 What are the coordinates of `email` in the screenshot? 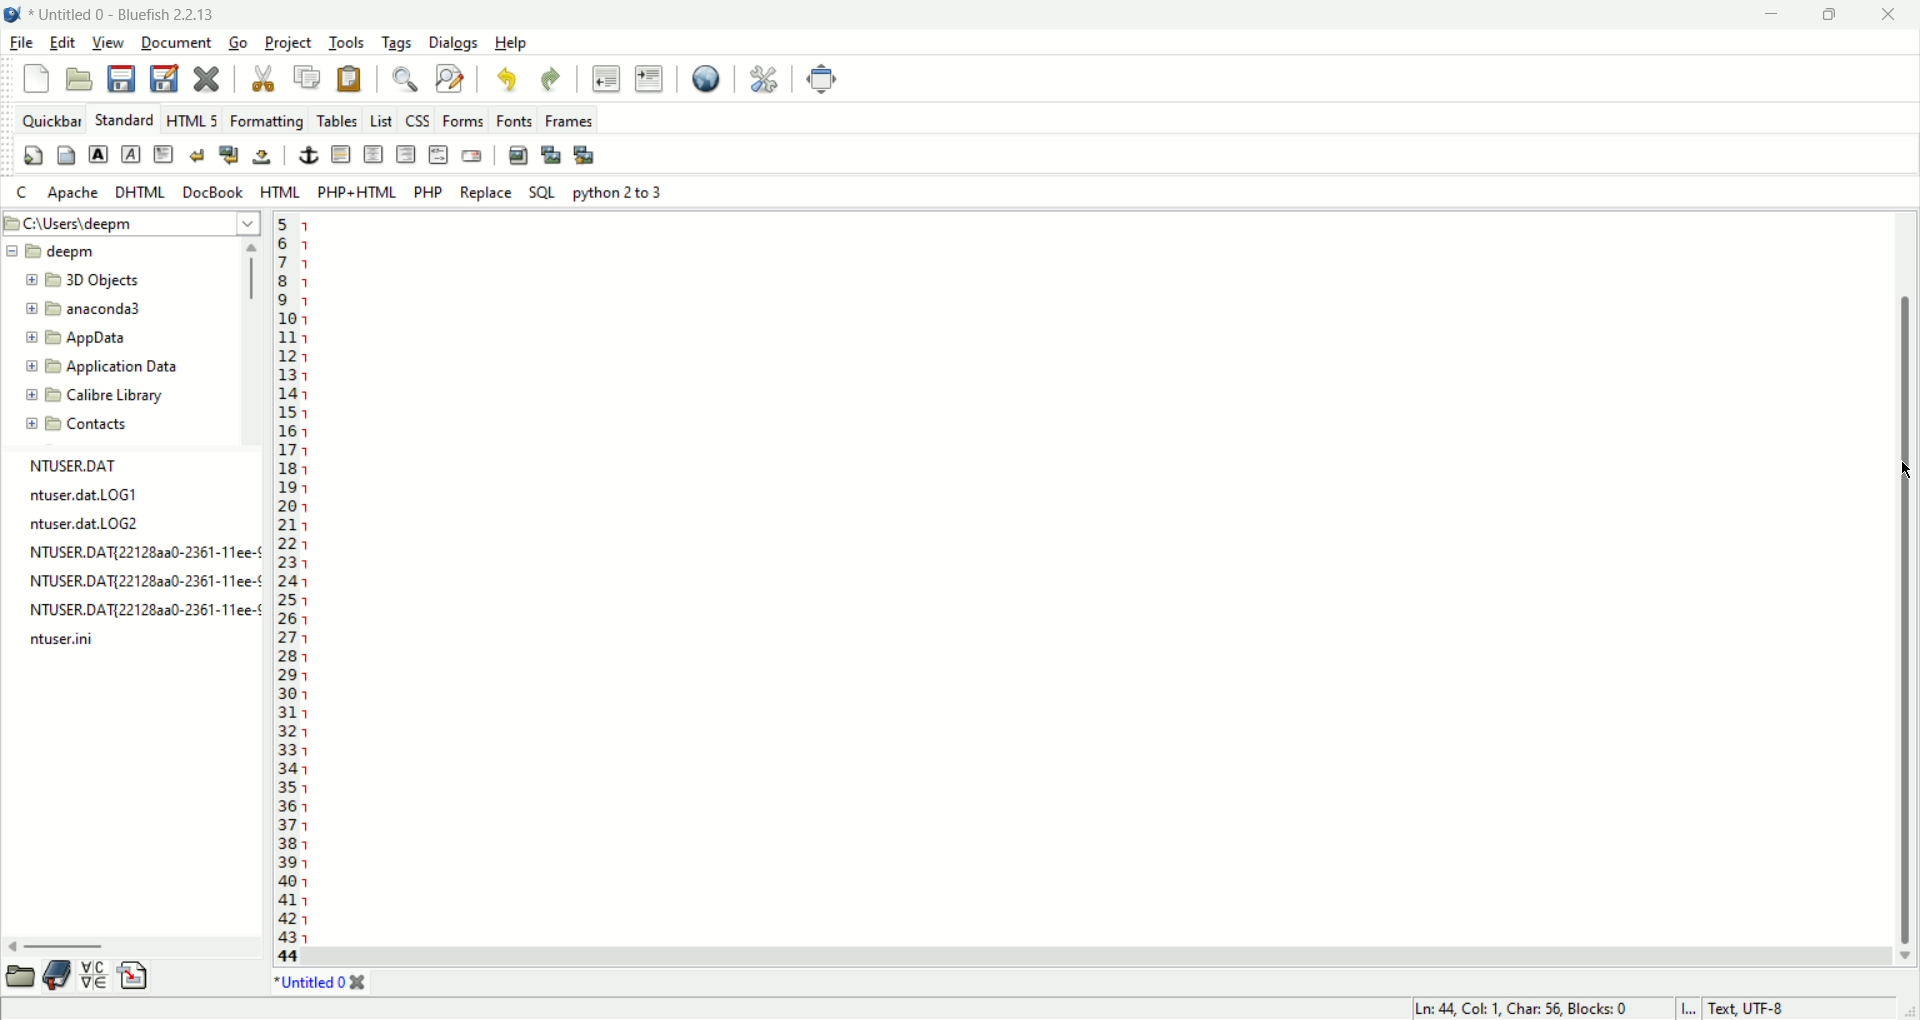 It's located at (472, 155).